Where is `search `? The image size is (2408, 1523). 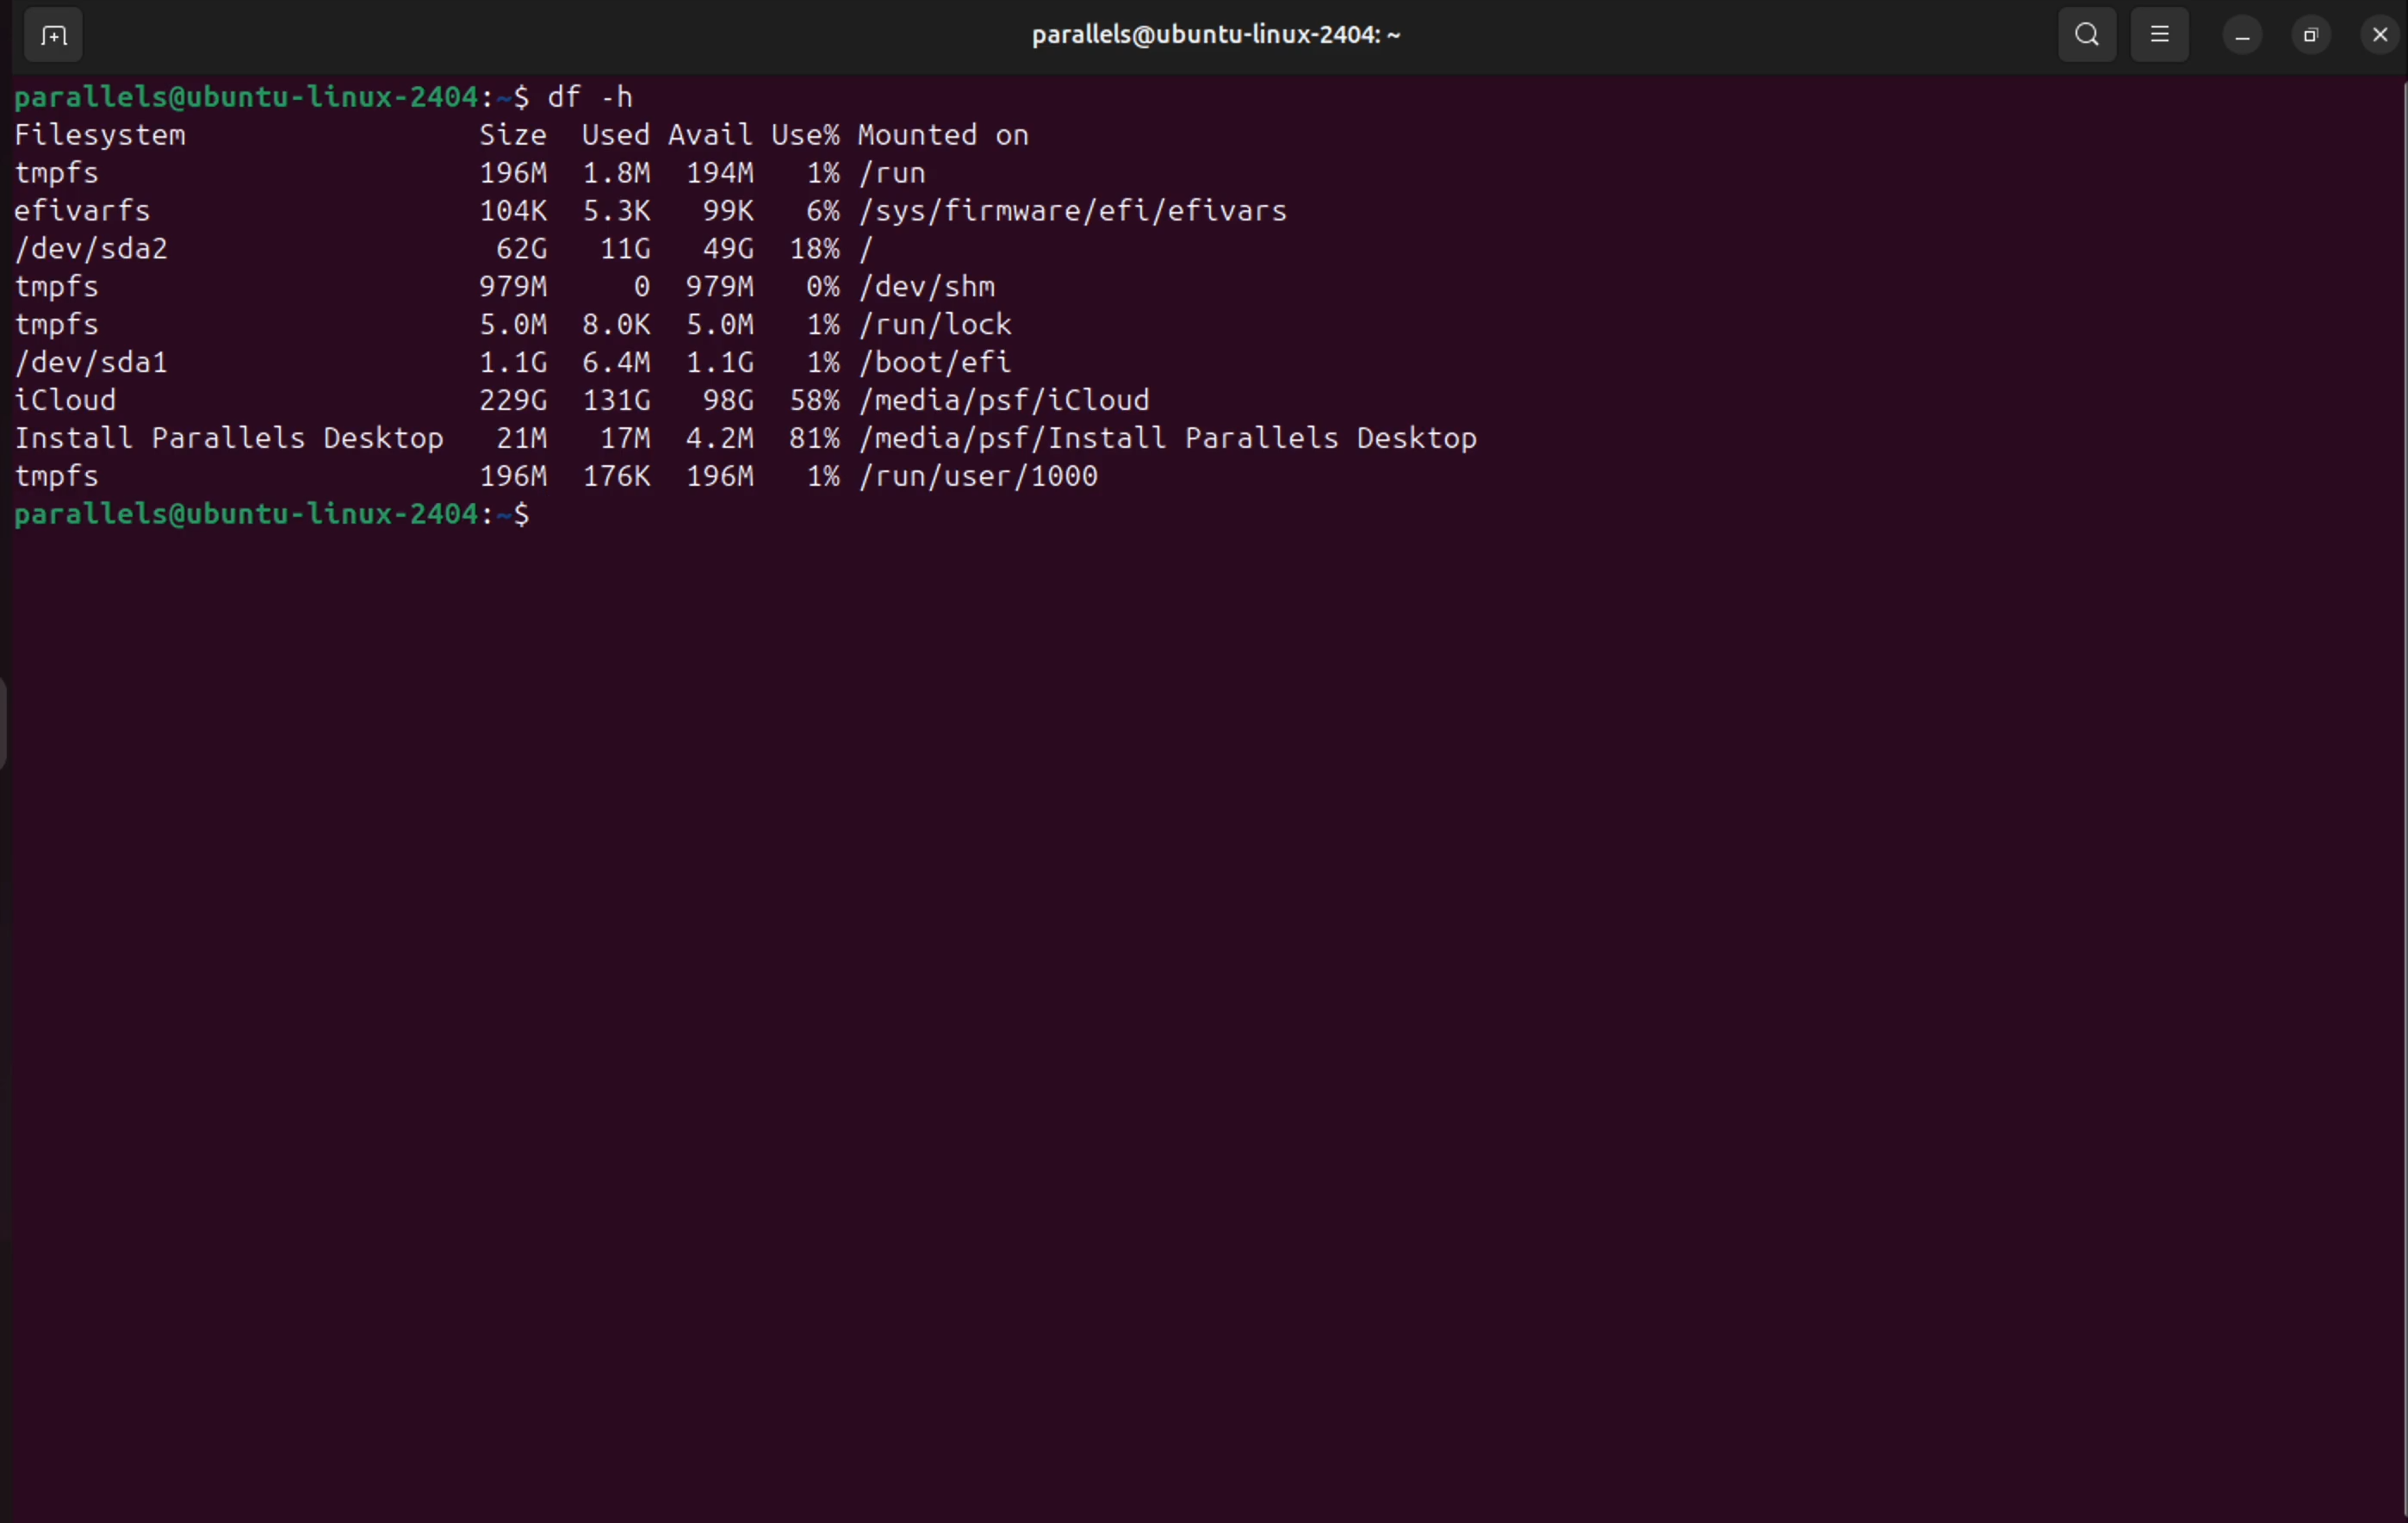
search  is located at coordinates (2086, 34).